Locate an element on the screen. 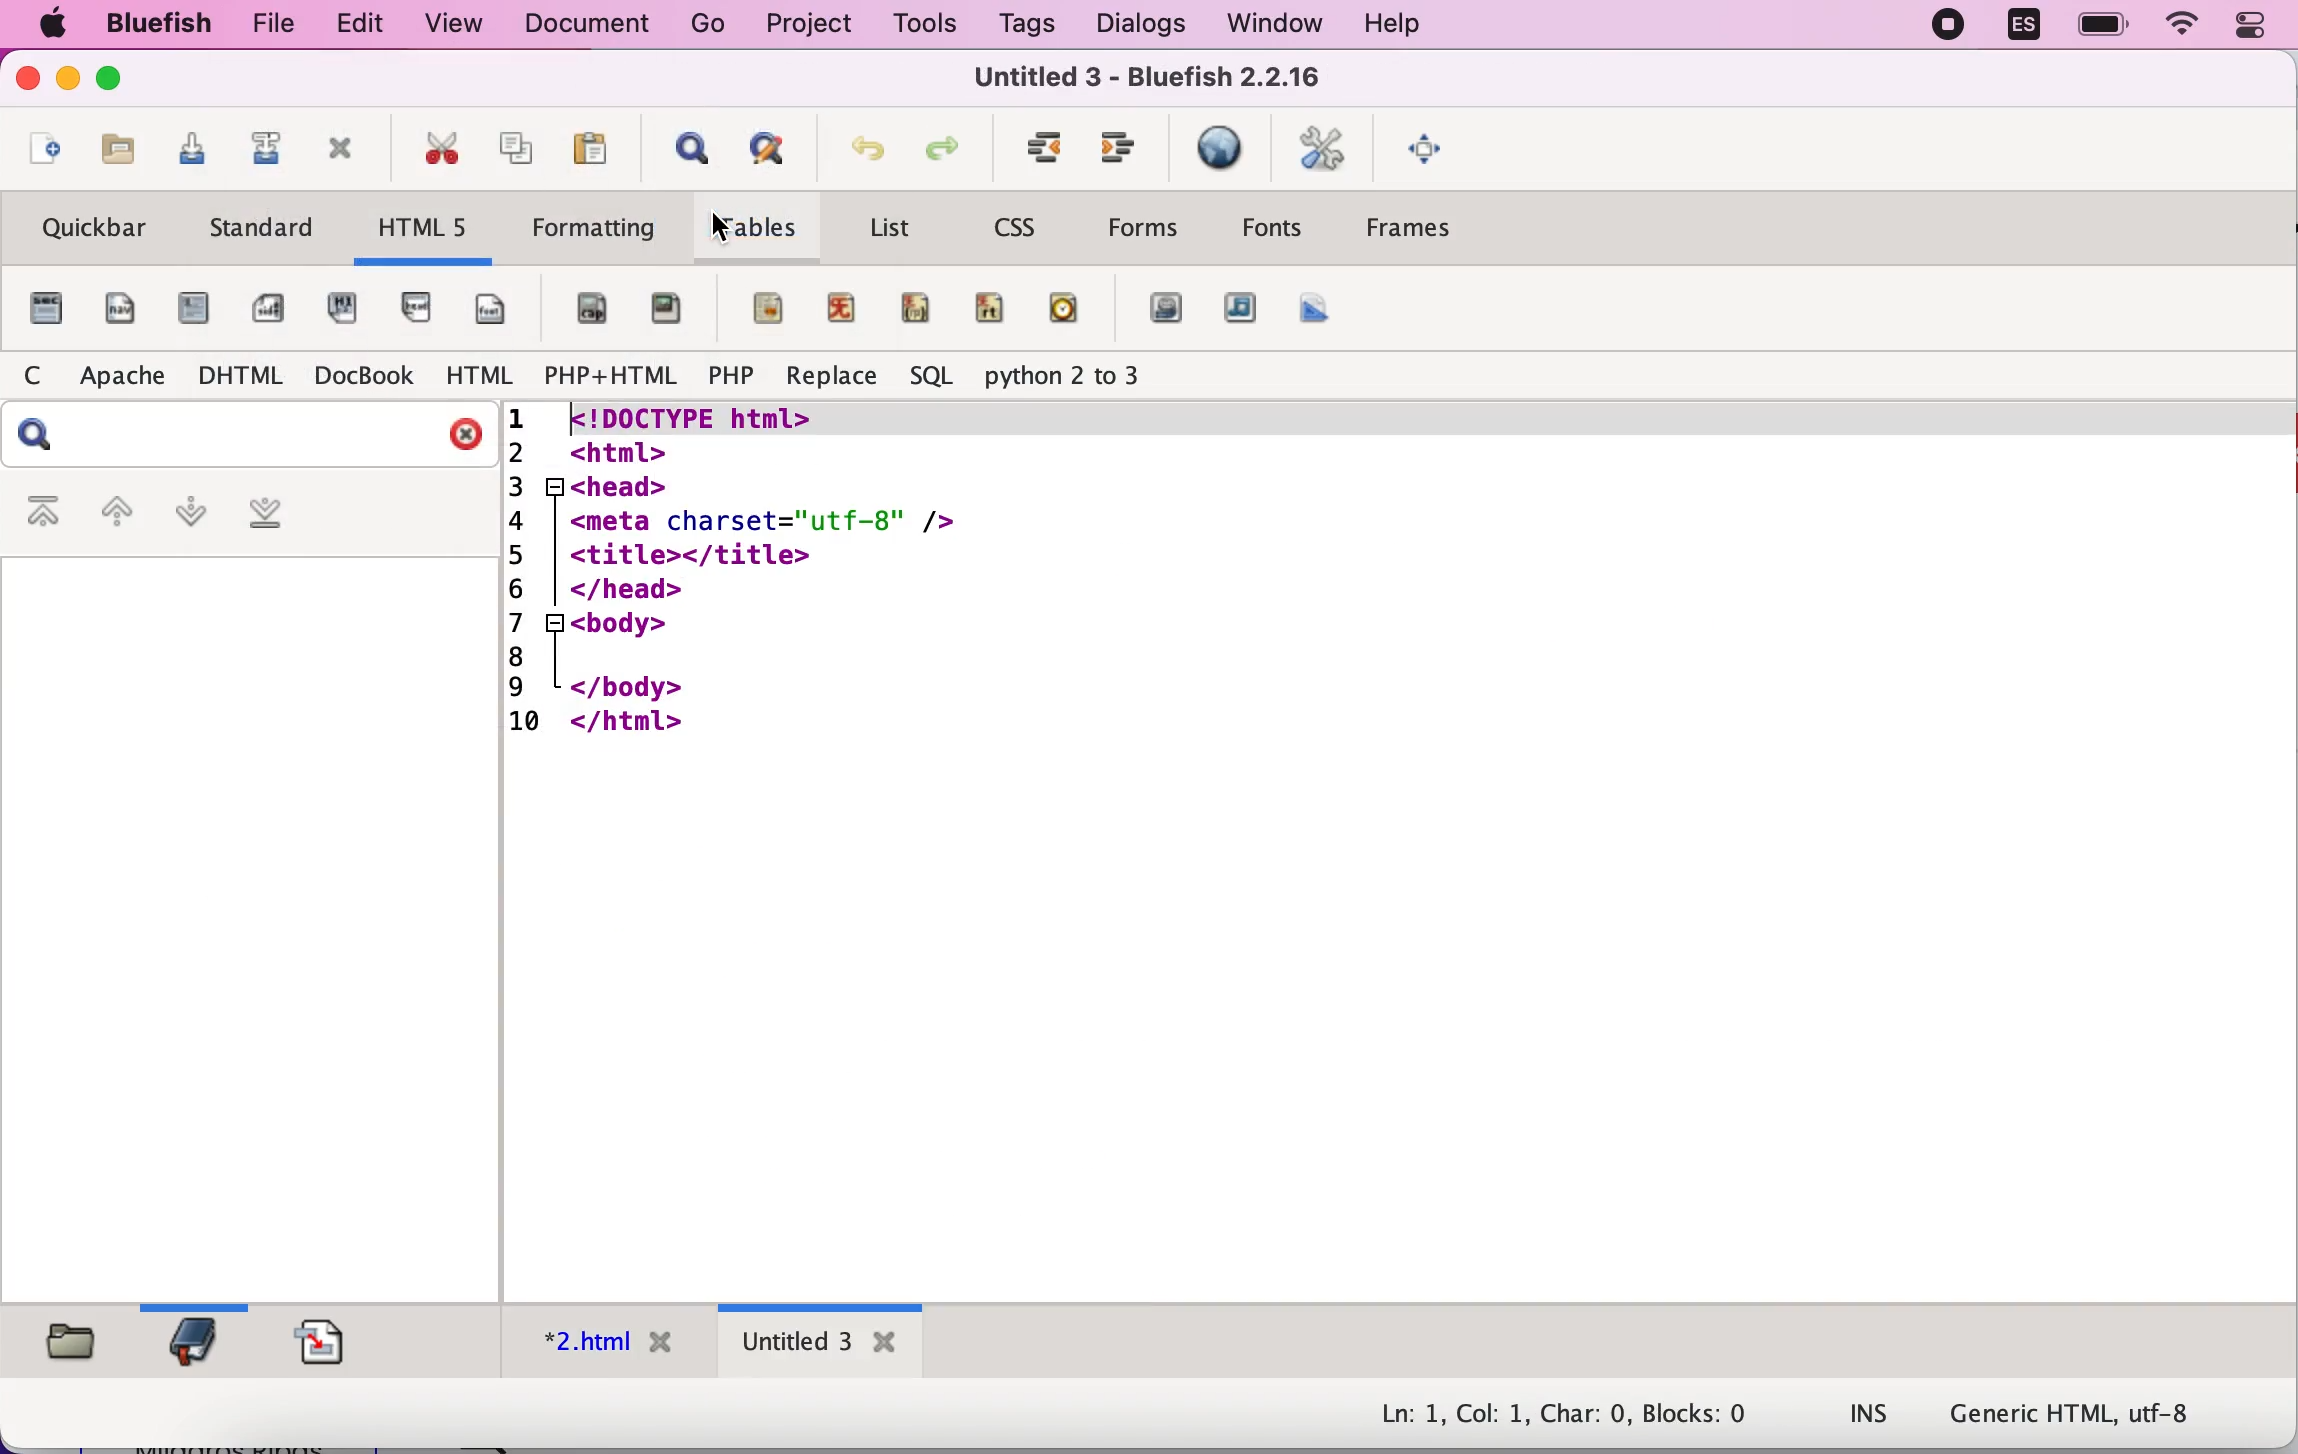  indent is located at coordinates (1036, 147).